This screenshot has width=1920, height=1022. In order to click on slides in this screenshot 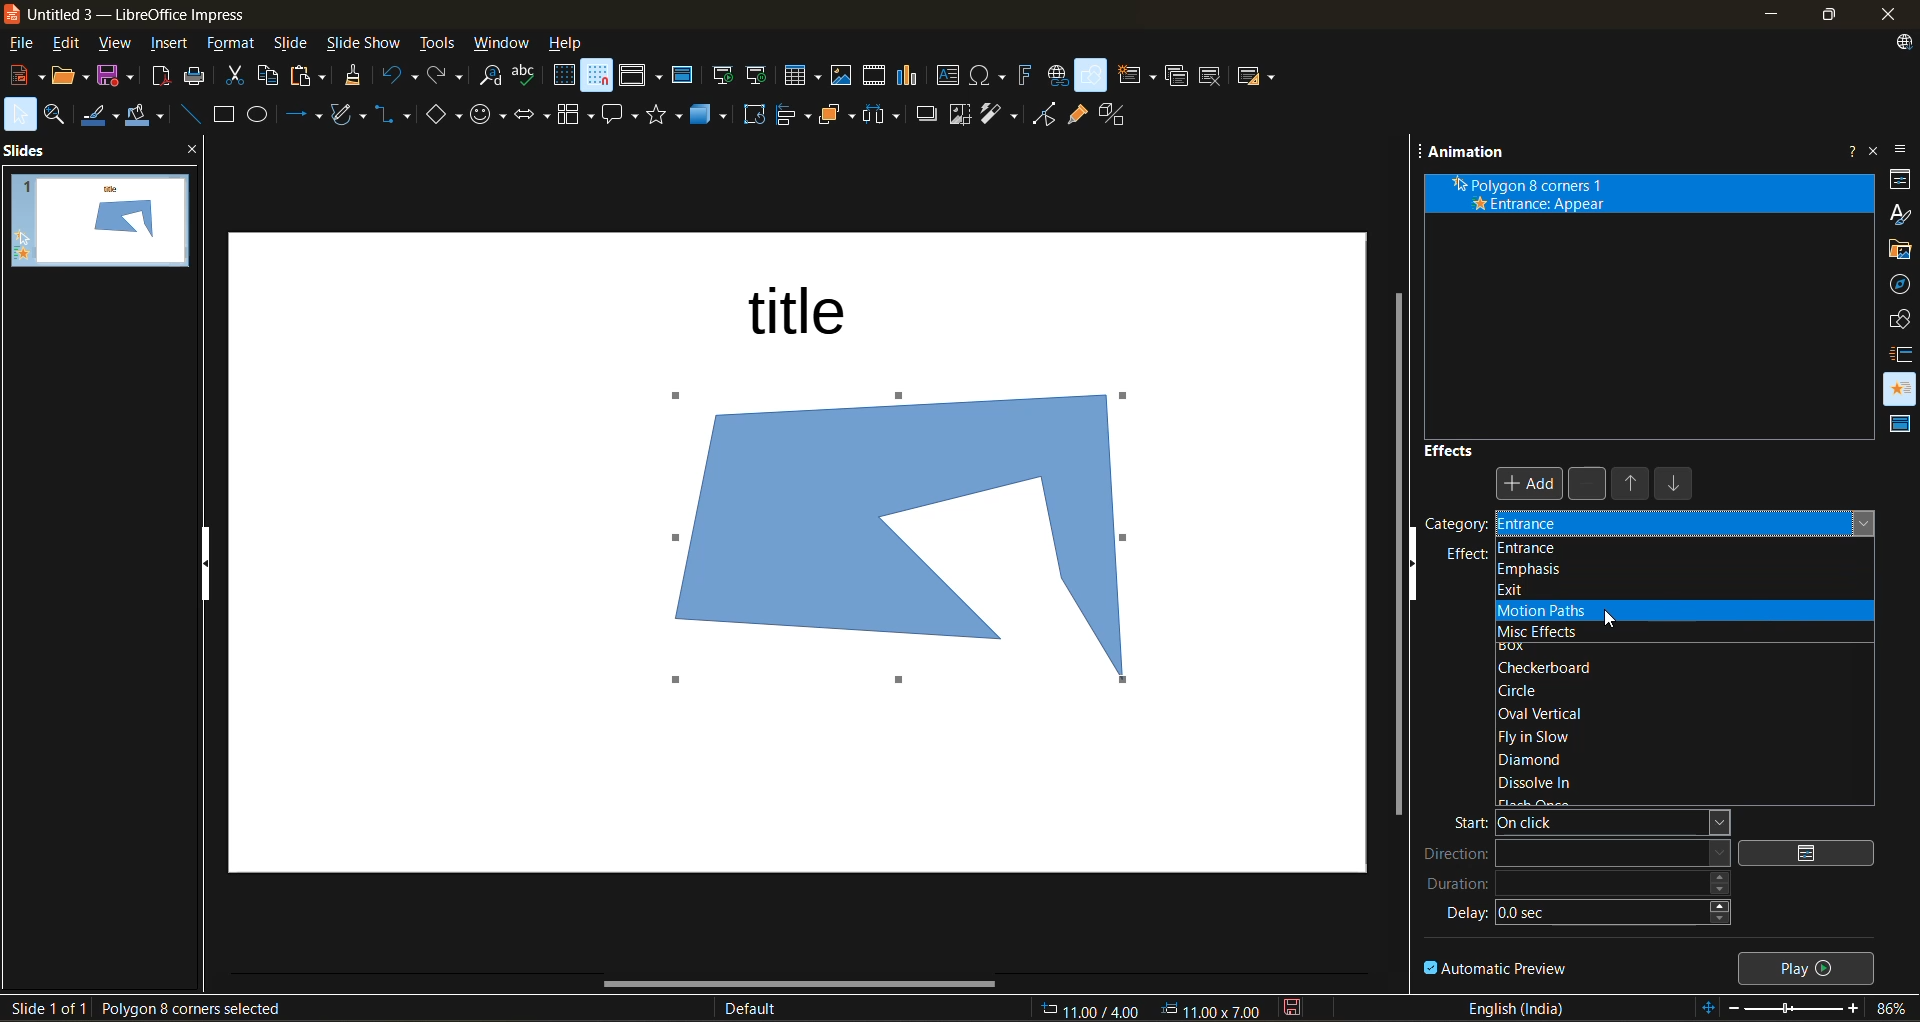, I will do `click(31, 150)`.